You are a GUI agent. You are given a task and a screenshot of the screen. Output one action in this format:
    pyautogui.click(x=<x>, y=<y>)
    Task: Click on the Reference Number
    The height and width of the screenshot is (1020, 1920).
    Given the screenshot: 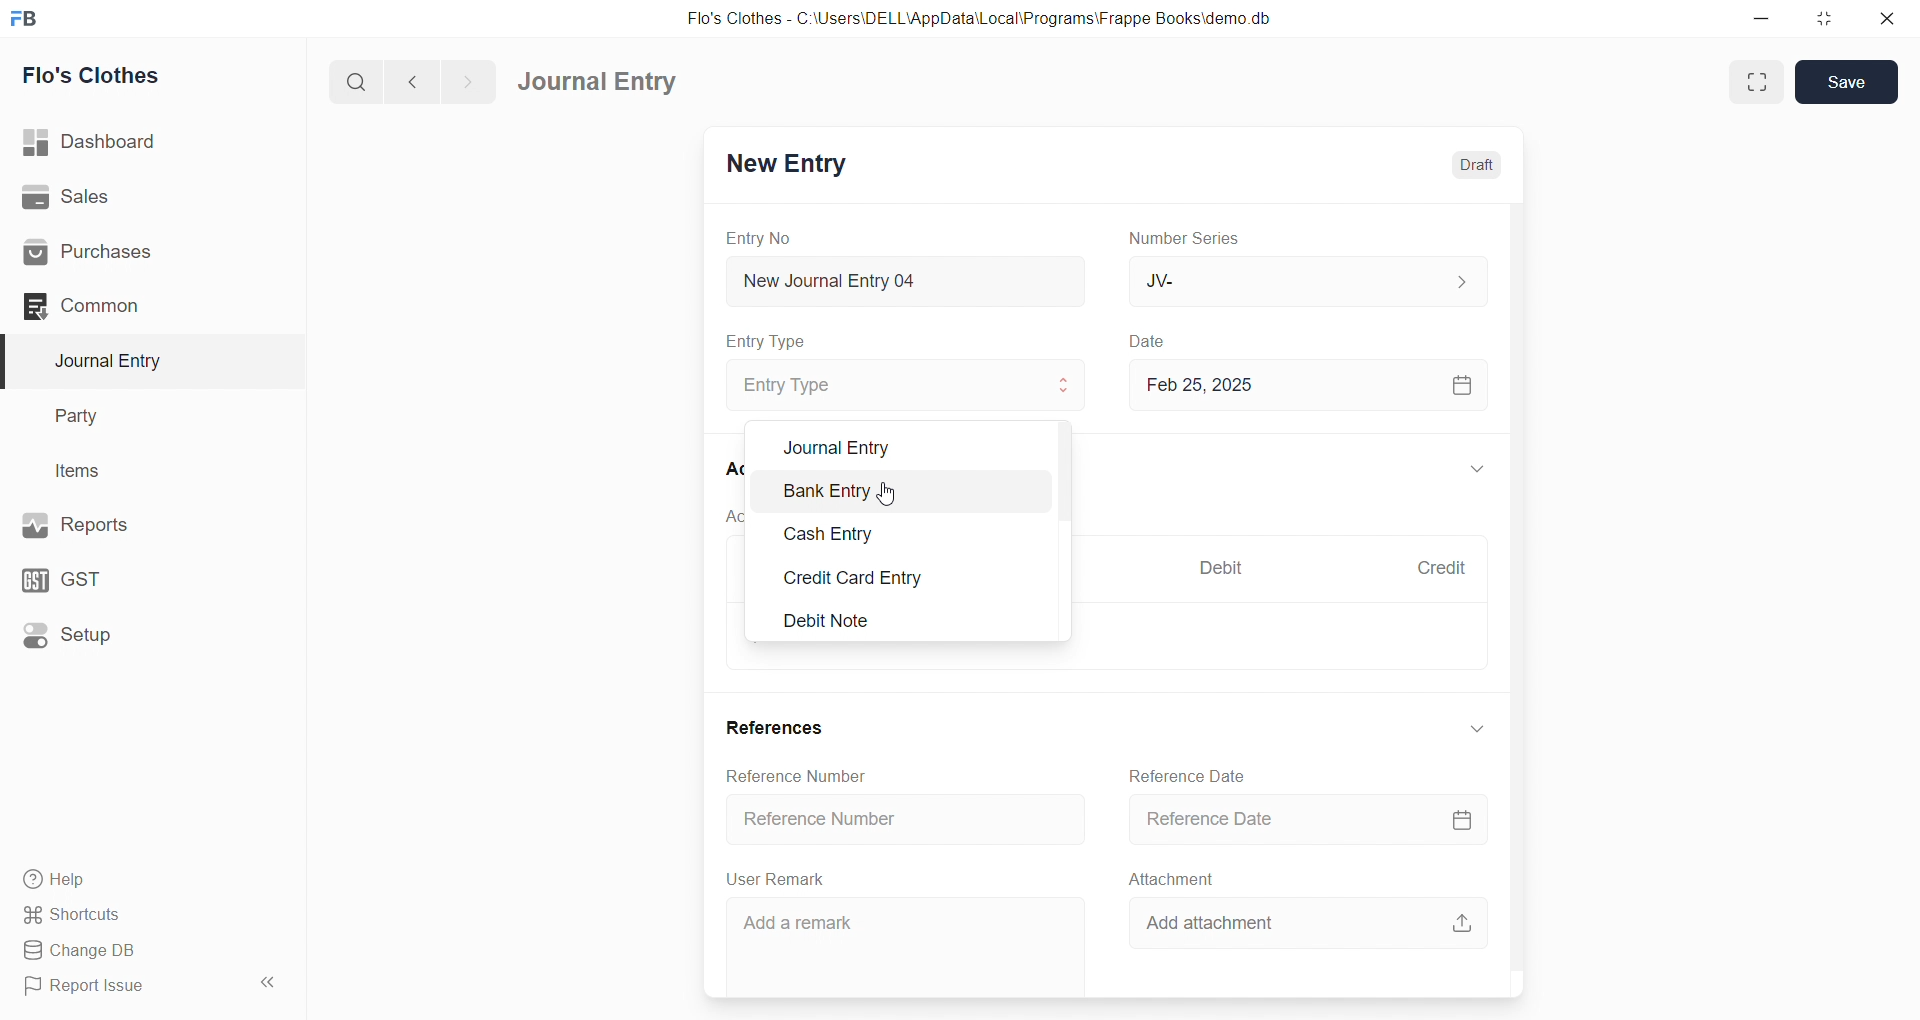 What is the action you would take?
    pyautogui.click(x=908, y=817)
    